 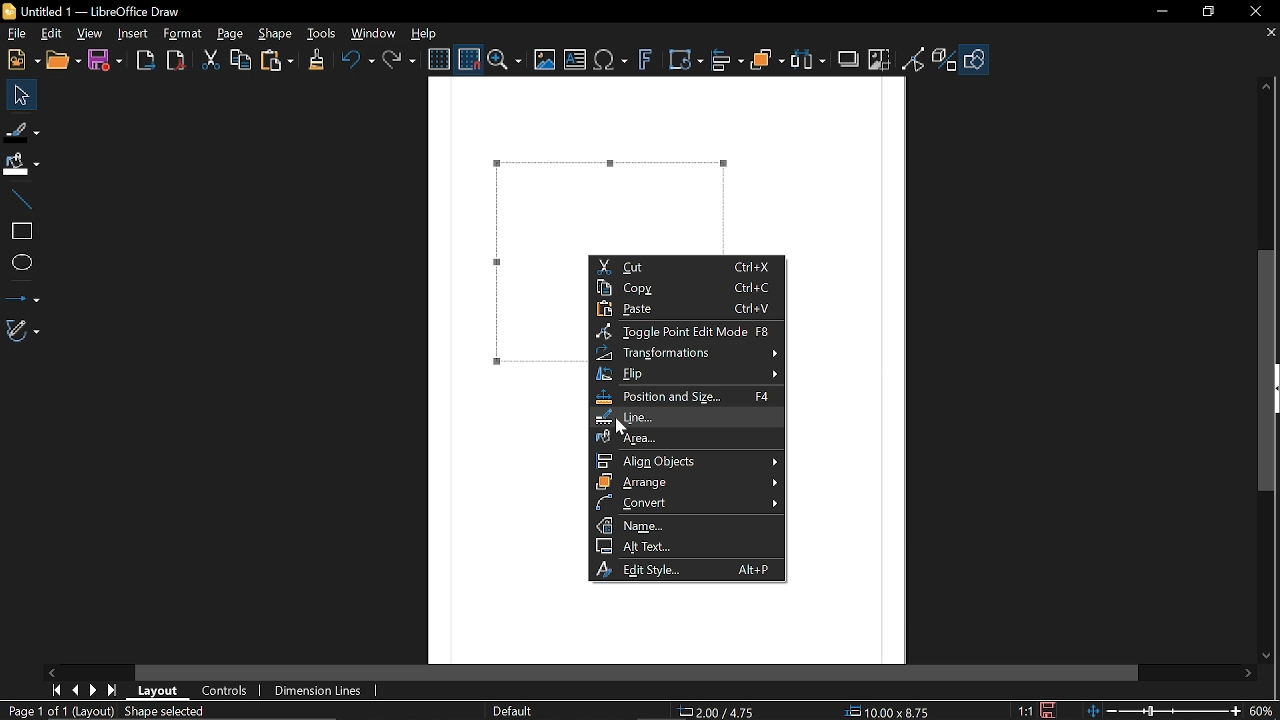 I want to click on Diagram, so click(x=594, y=194).